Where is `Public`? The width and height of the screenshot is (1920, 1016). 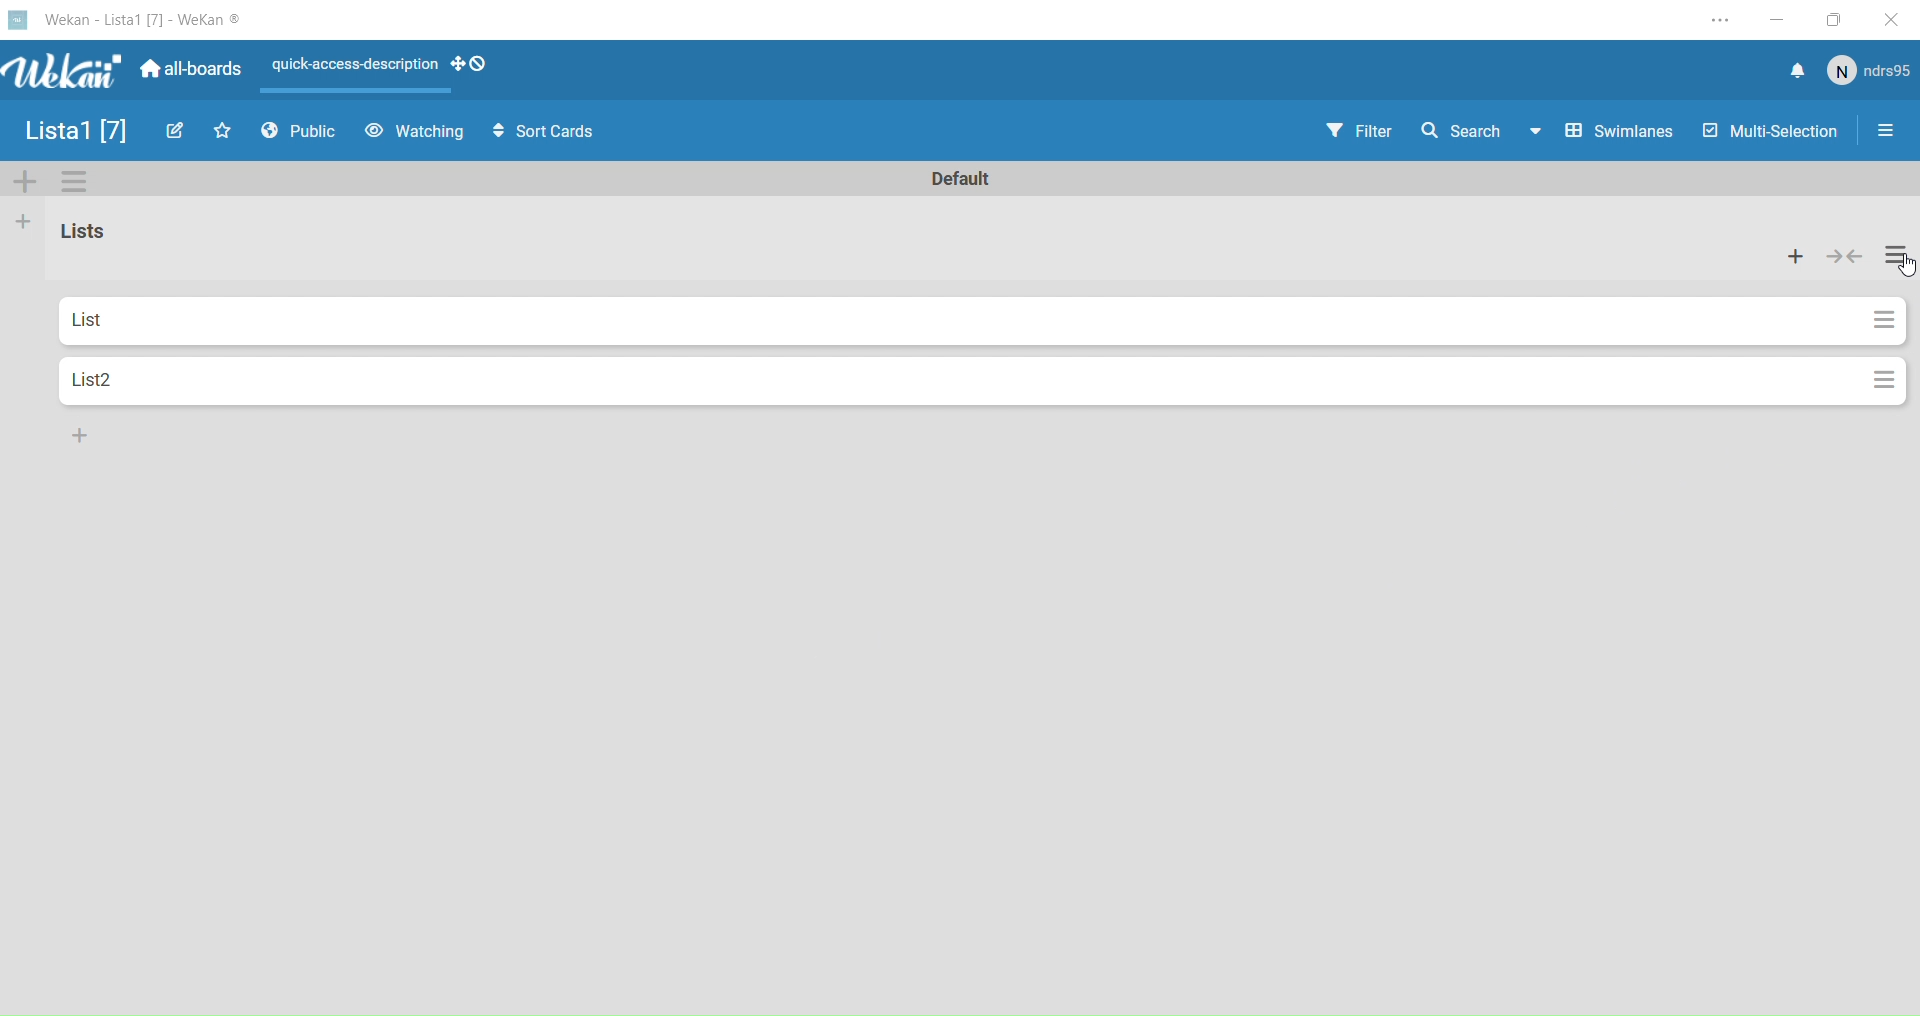
Public is located at coordinates (304, 131).